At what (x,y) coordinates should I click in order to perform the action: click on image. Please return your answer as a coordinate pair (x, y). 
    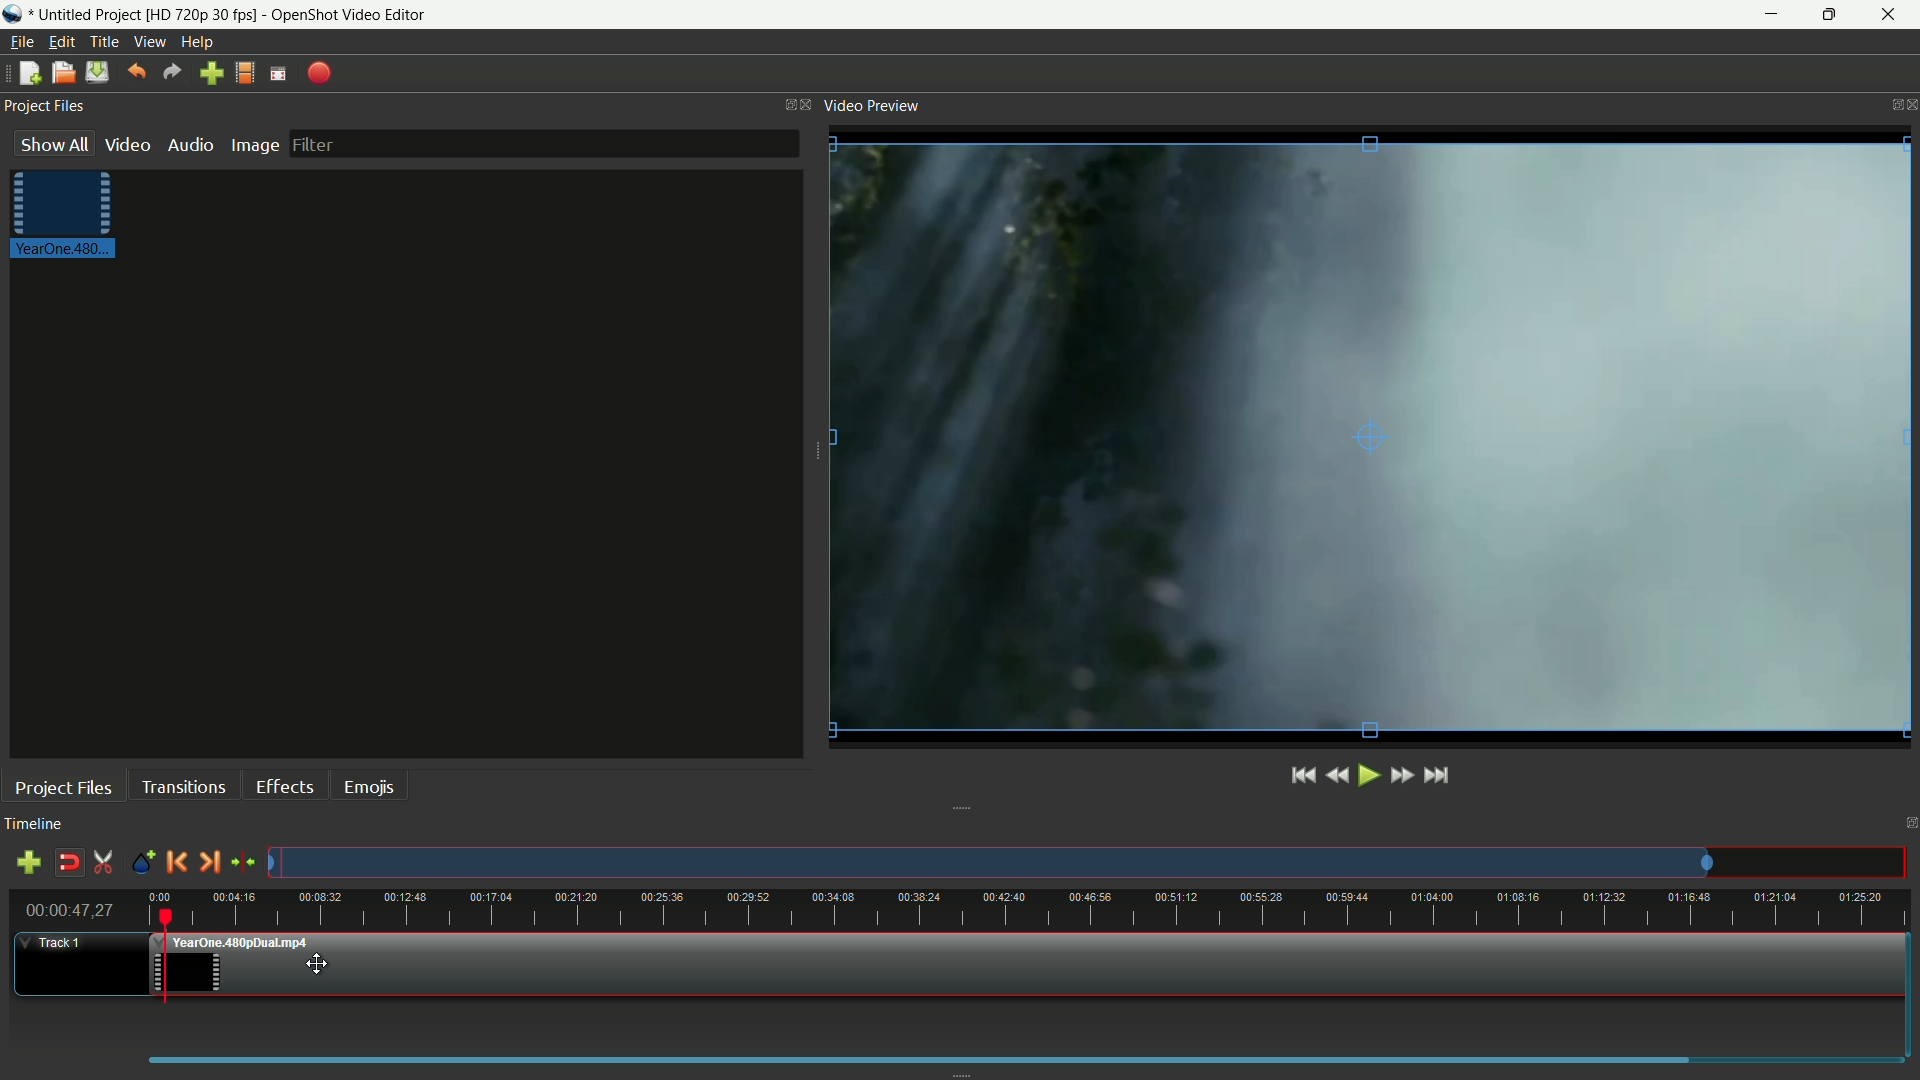
    Looking at the image, I should click on (253, 146).